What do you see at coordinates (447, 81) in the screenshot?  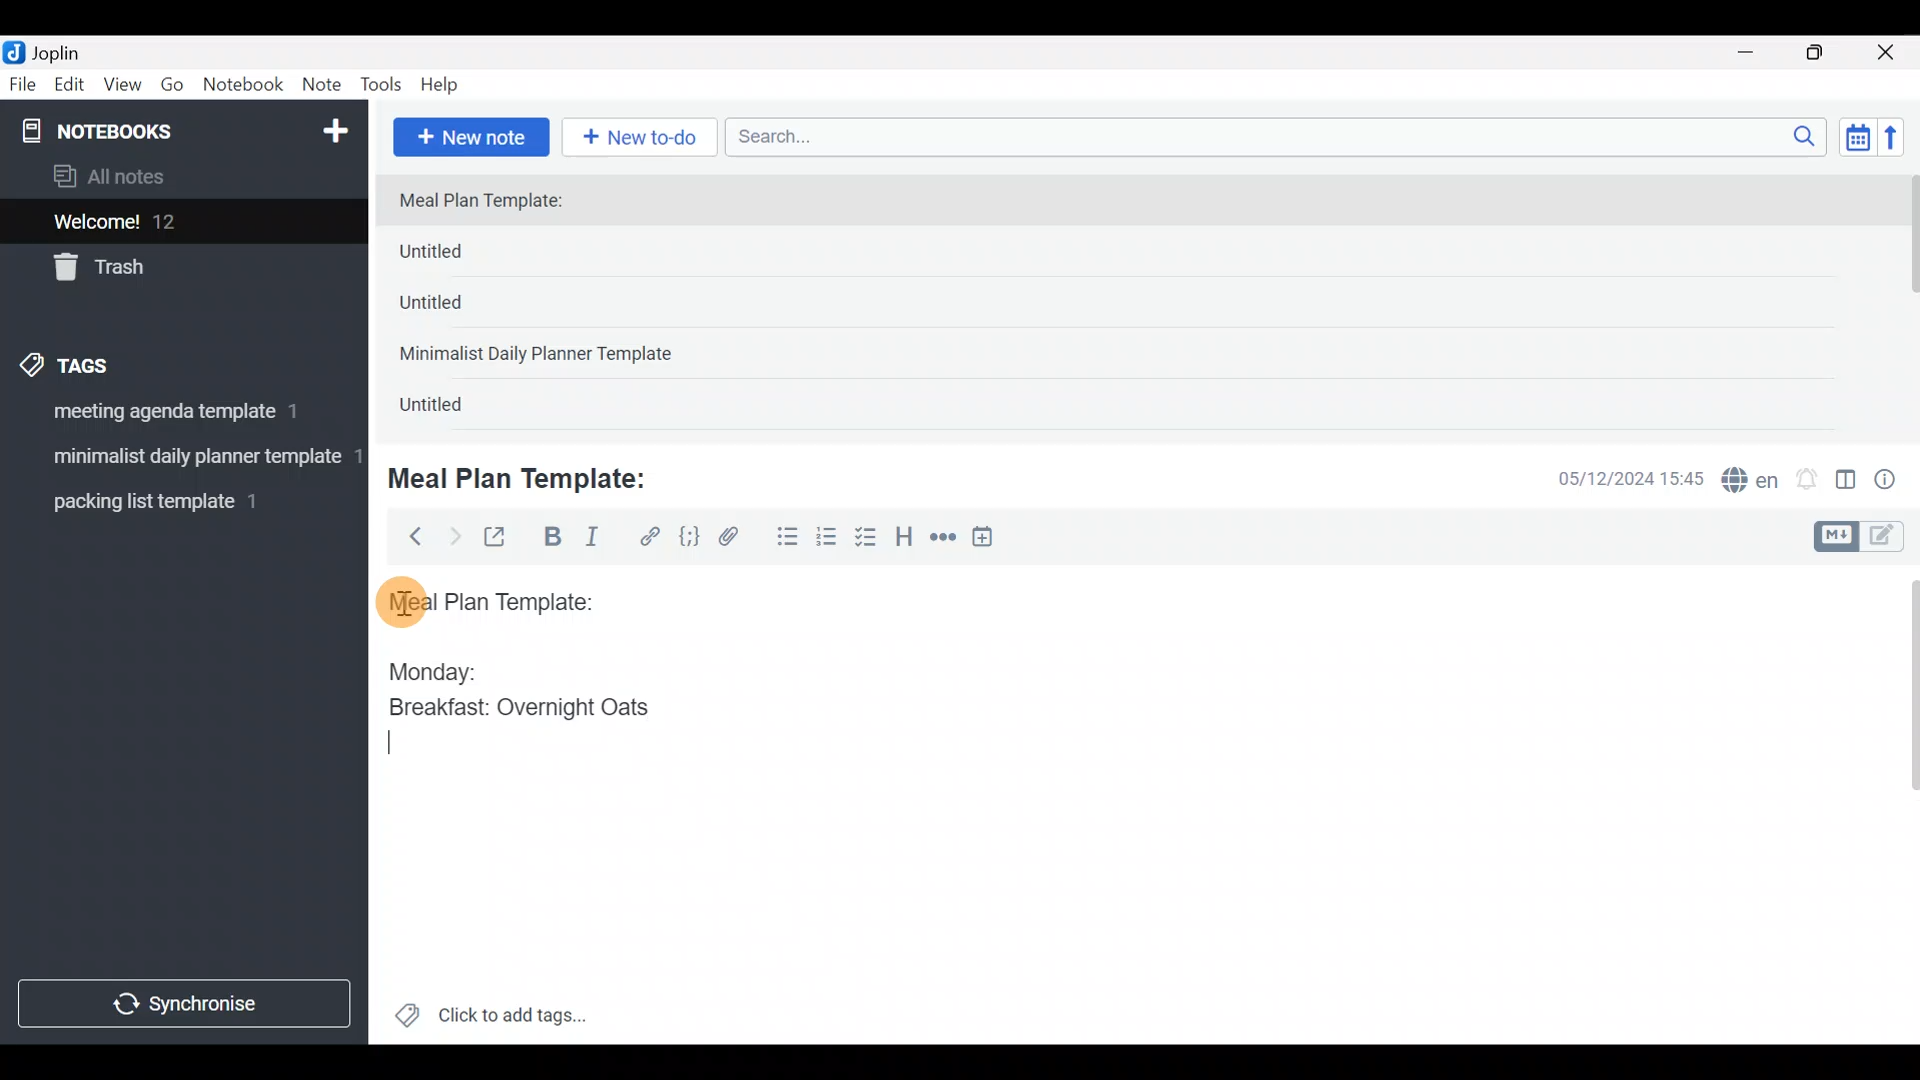 I see `Help` at bounding box center [447, 81].